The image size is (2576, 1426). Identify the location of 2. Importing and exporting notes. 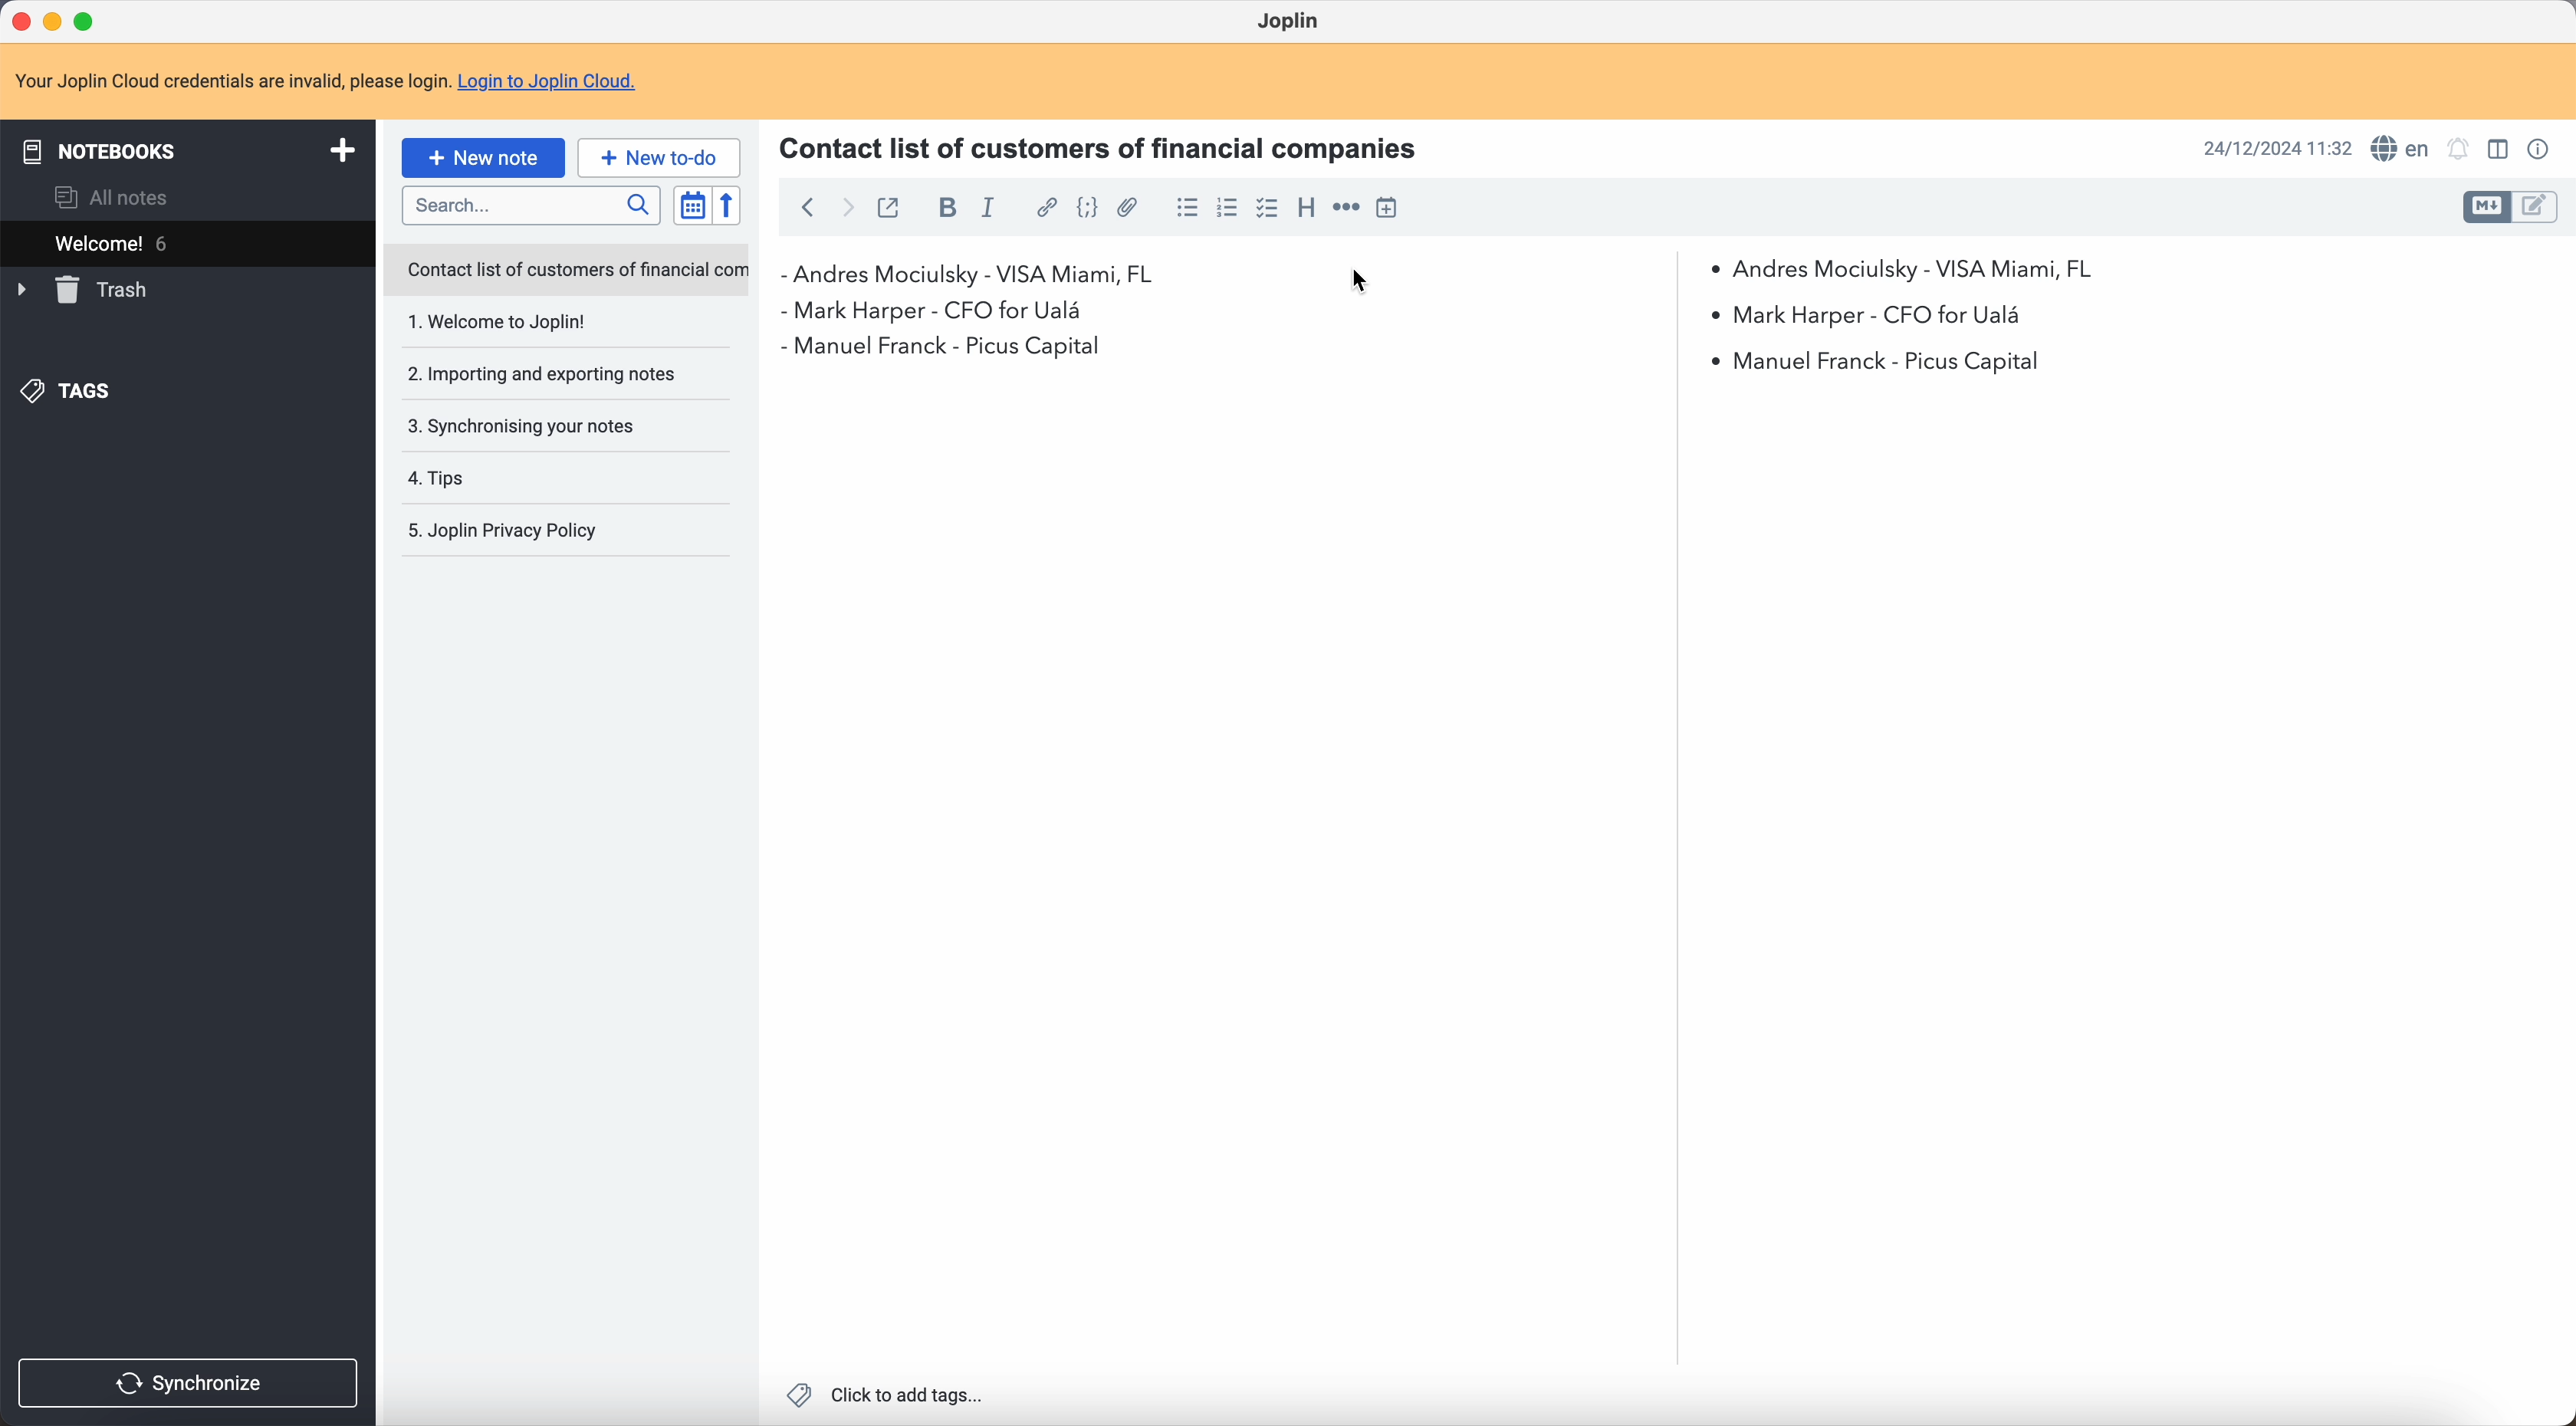
(548, 376).